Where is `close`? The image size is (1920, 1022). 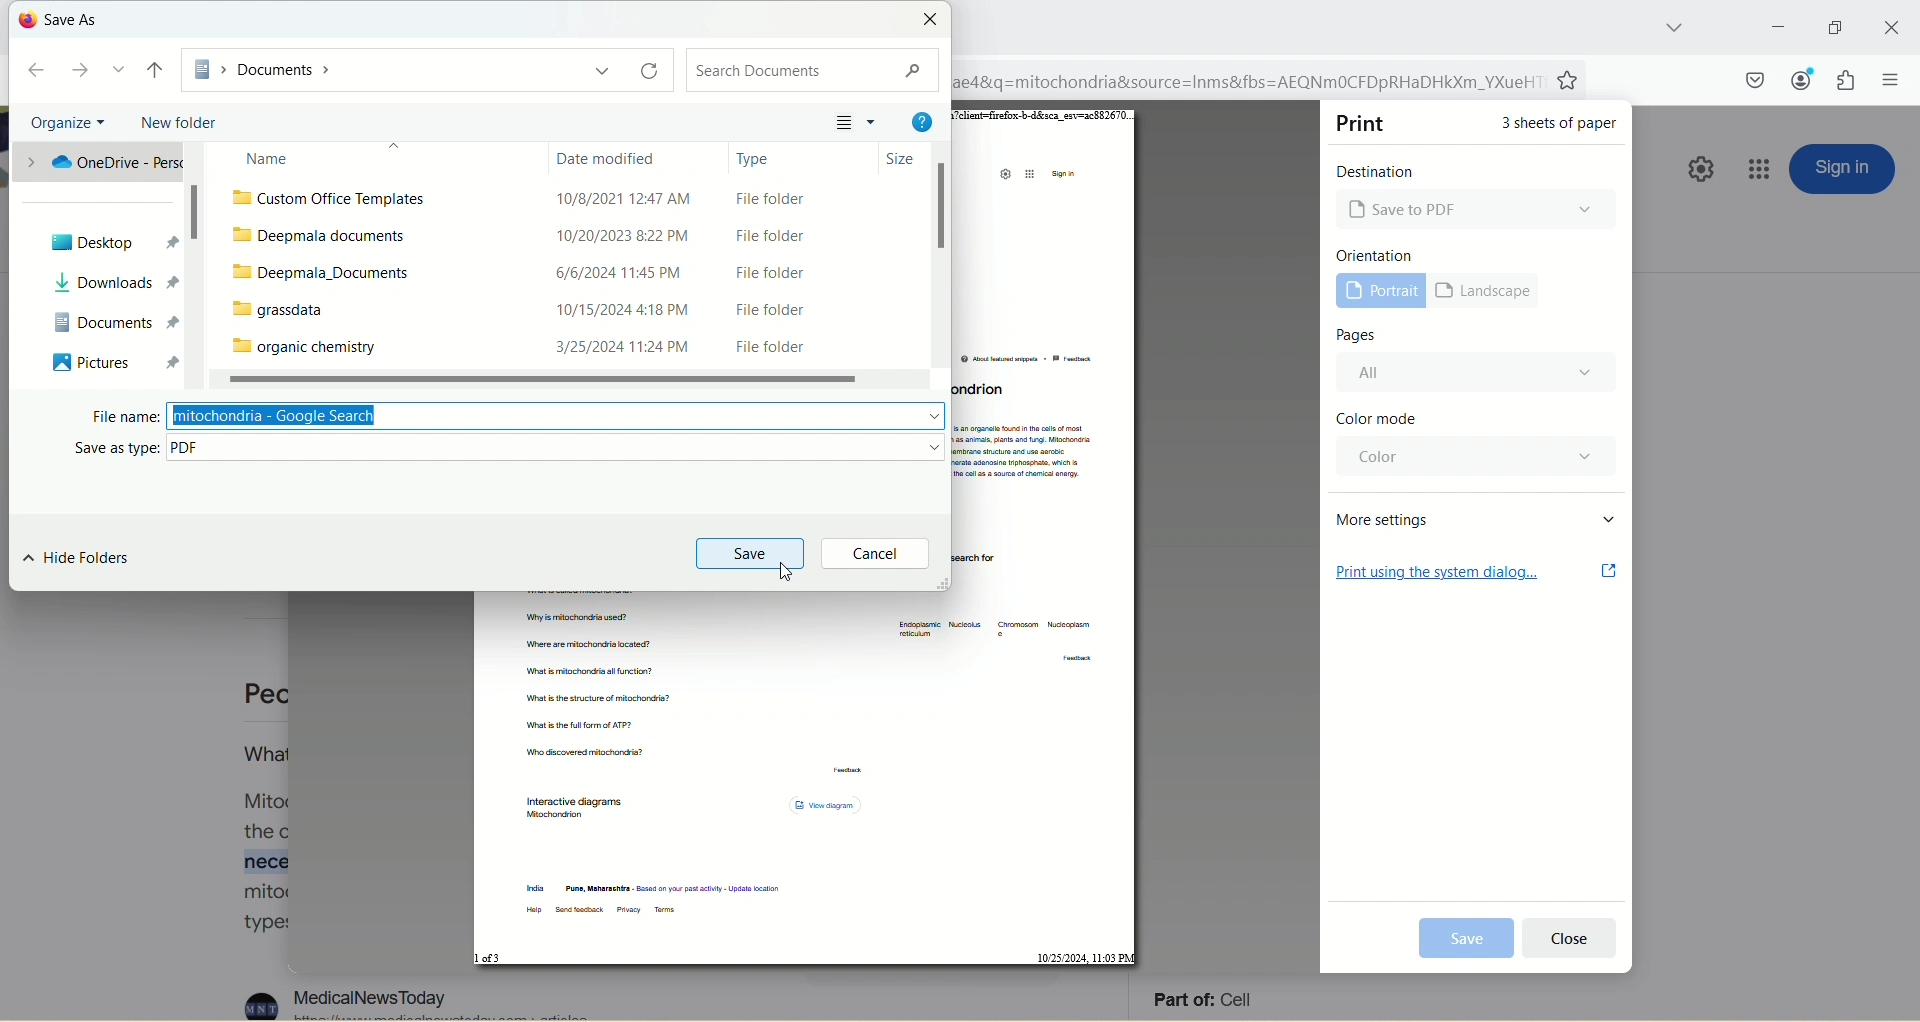
close is located at coordinates (932, 20).